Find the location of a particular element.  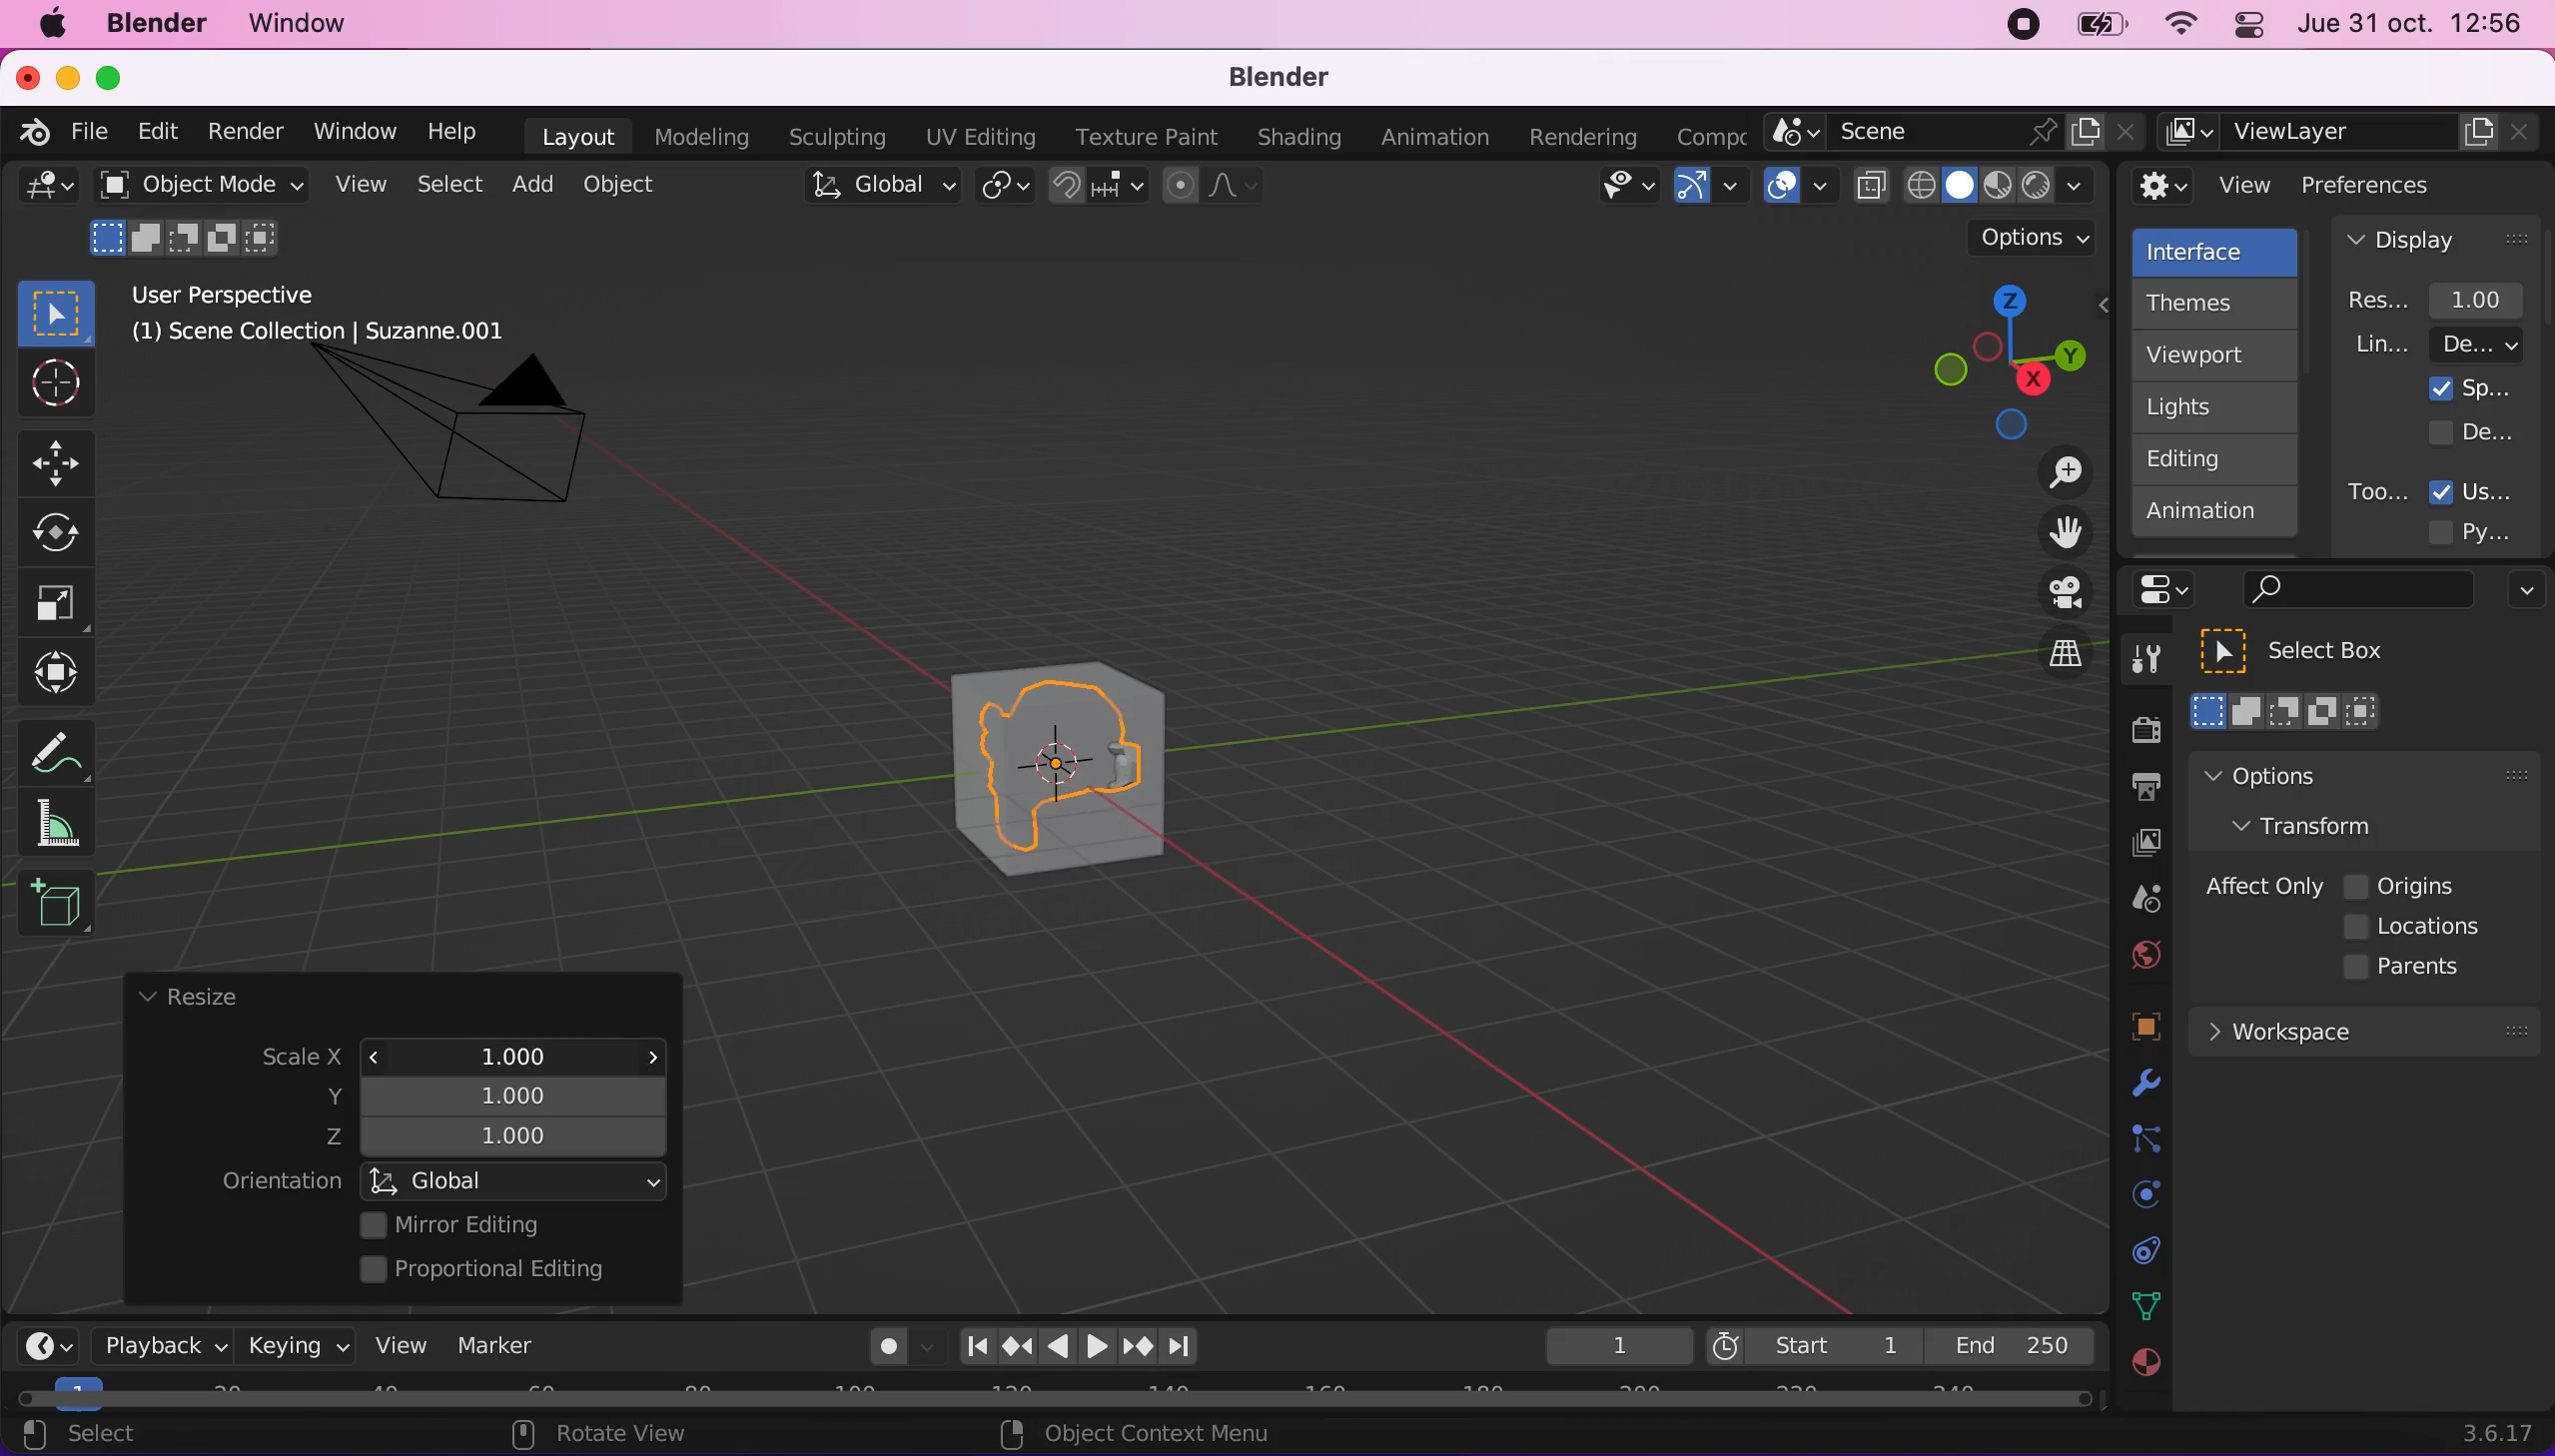

texture paint is located at coordinates (1142, 136).